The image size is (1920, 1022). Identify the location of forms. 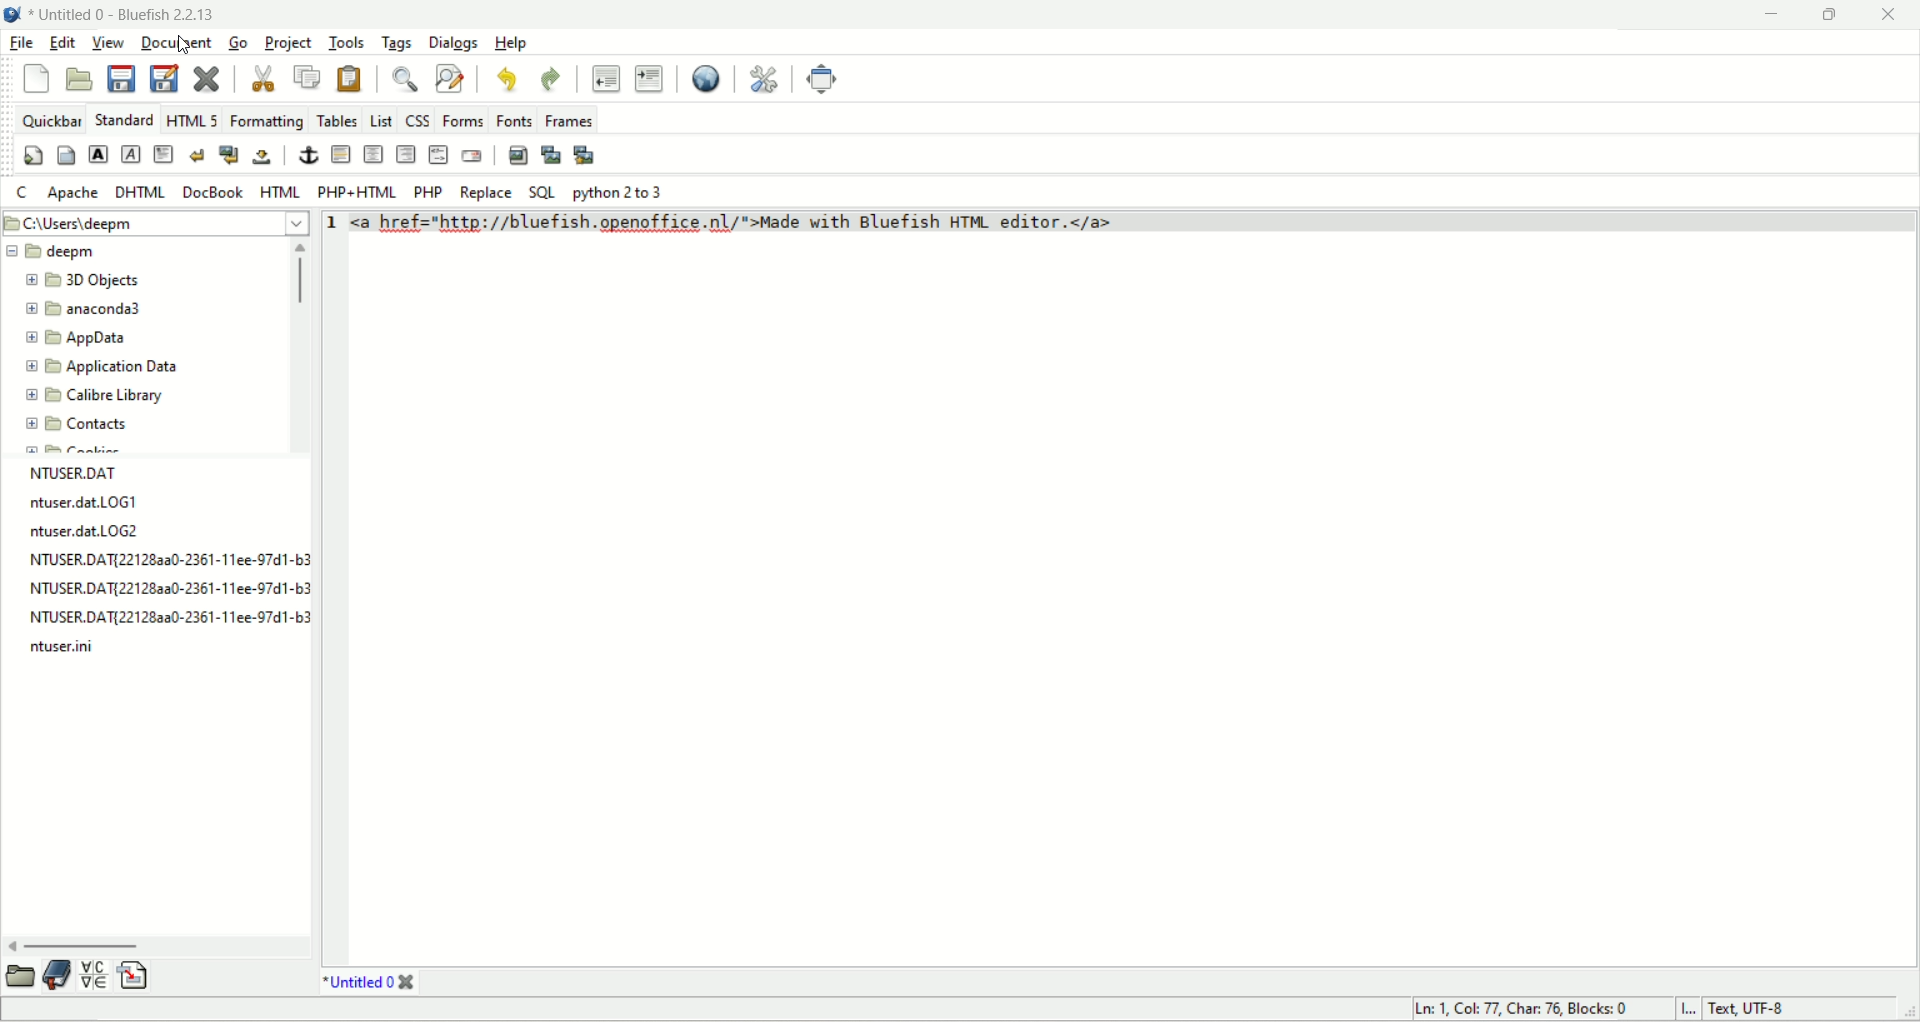
(461, 120).